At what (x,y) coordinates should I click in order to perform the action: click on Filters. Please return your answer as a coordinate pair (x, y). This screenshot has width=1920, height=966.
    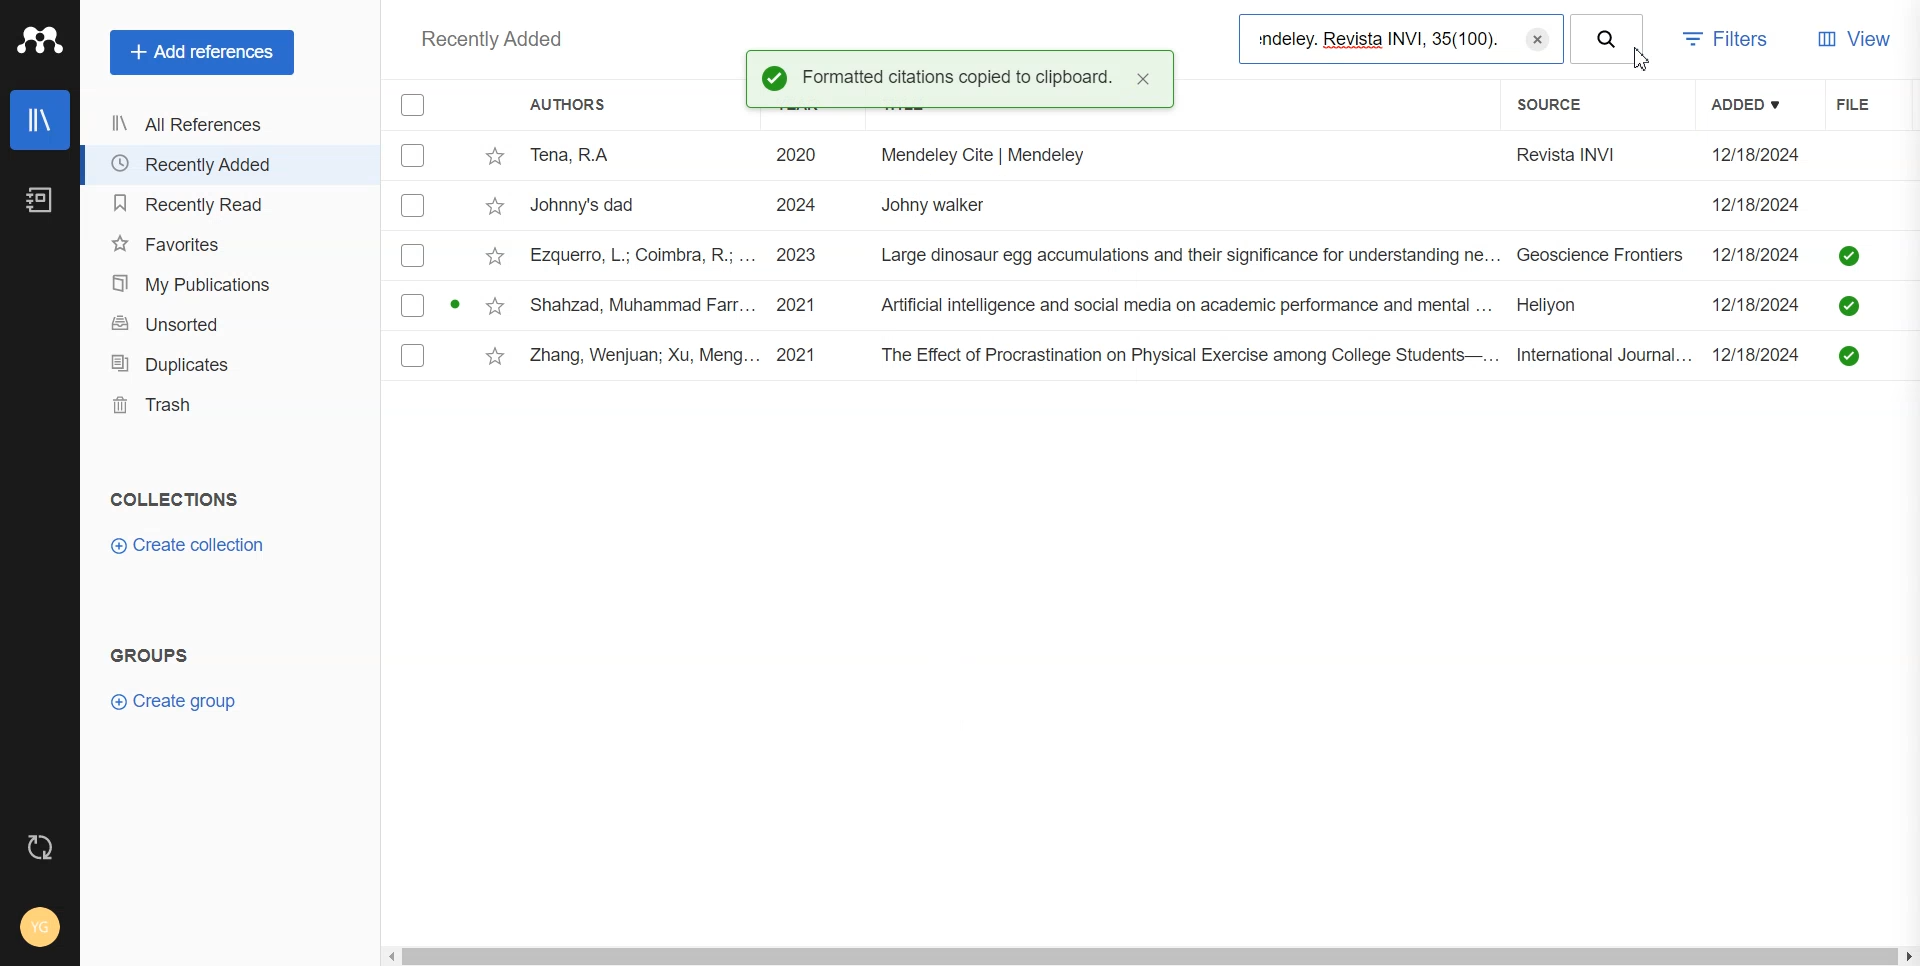
    Looking at the image, I should click on (1731, 42).